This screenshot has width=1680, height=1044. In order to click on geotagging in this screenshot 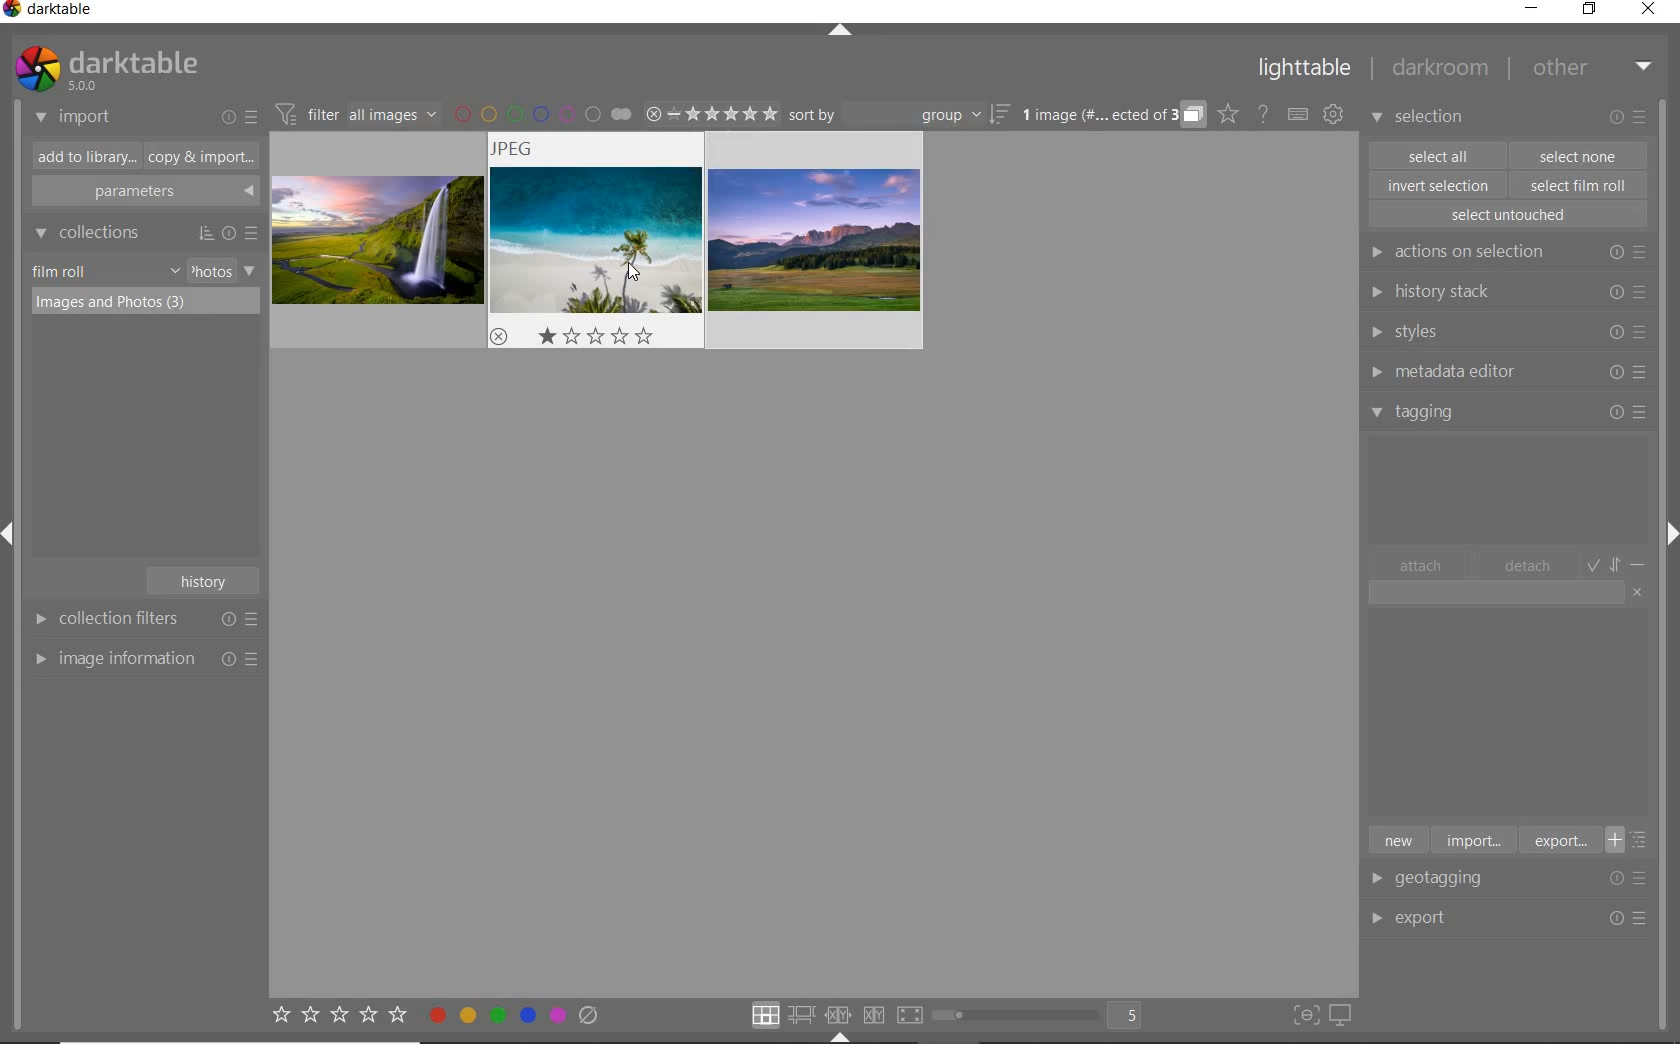, I will do `click(1445, 880)`.